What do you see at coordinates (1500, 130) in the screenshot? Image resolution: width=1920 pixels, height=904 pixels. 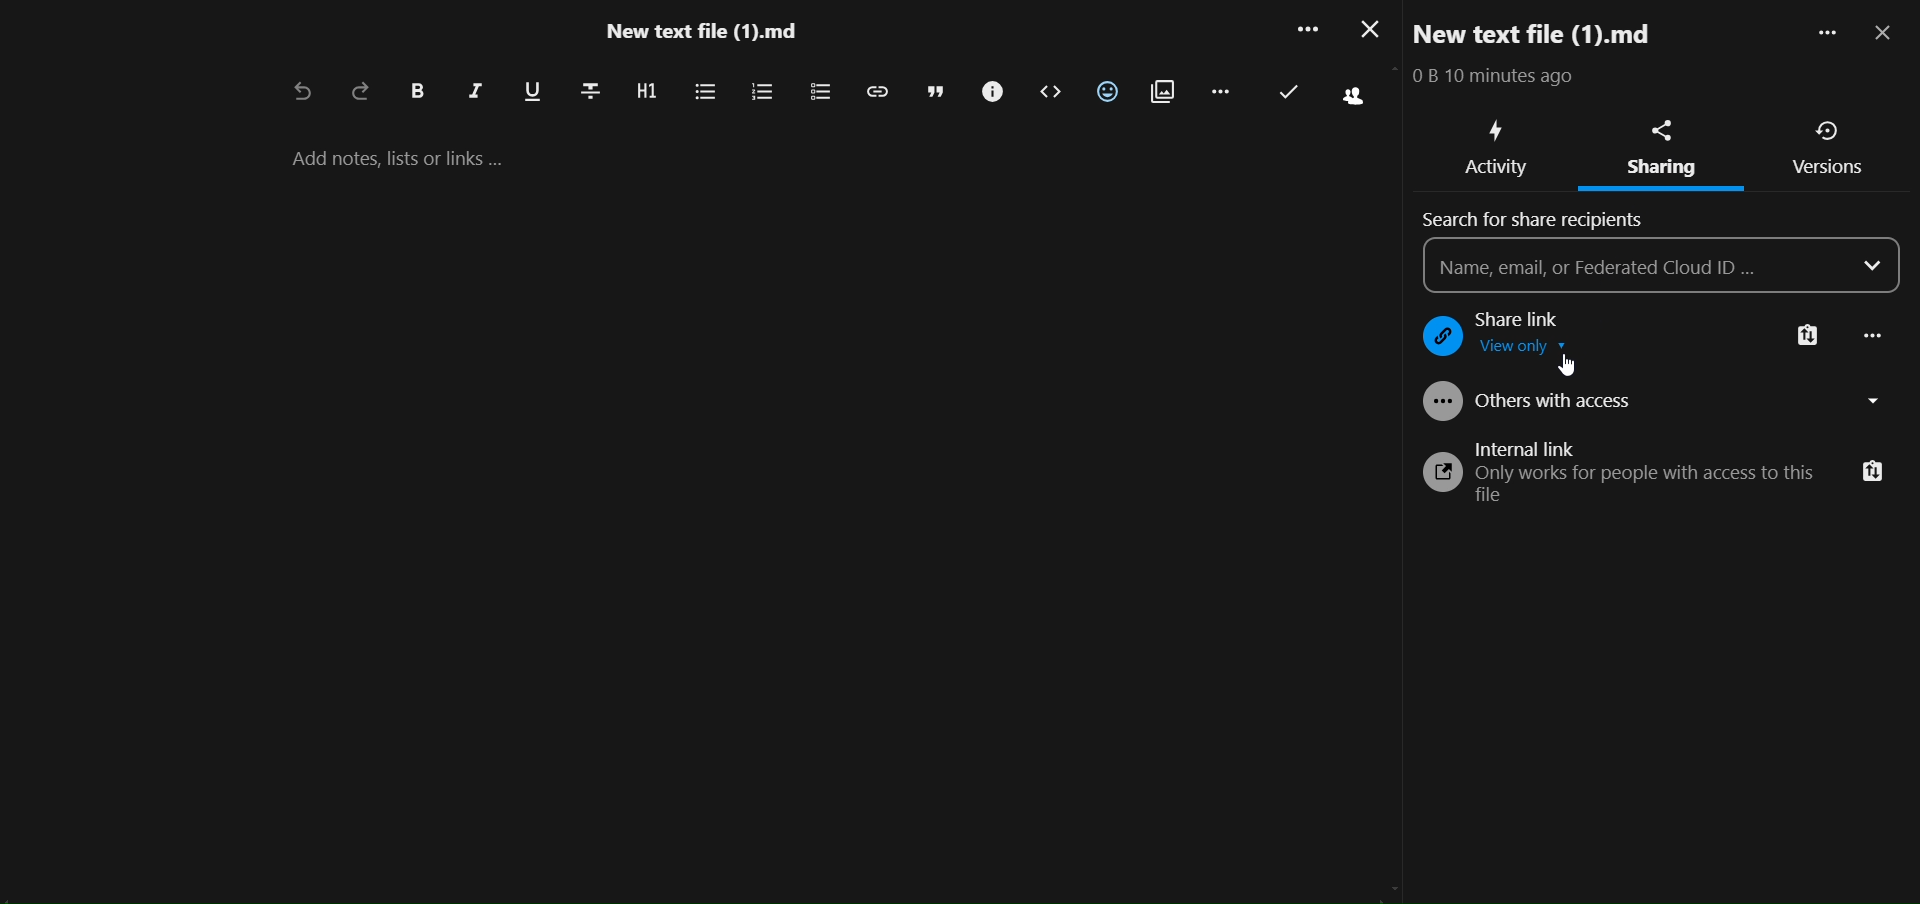 I see `activity icon` at bounding box center [1500, 130].